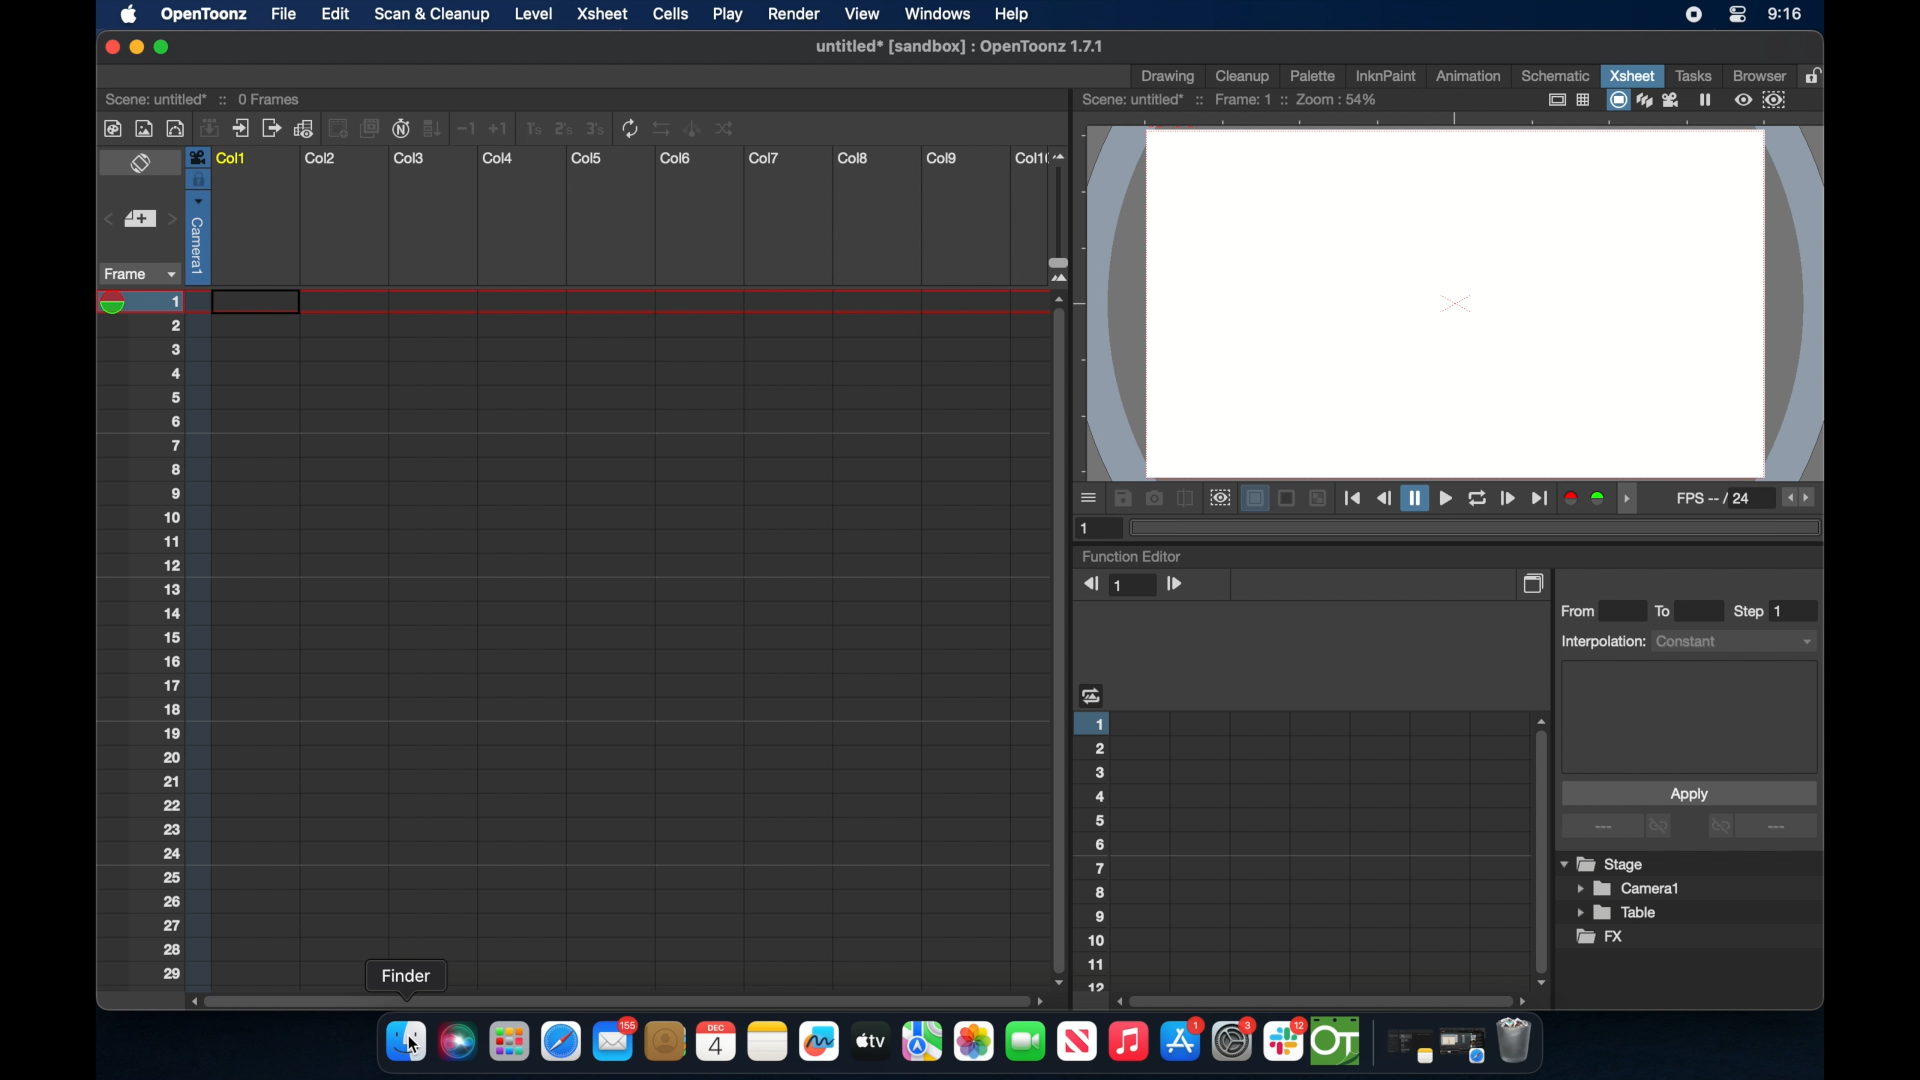 This screenshot has width=1920, height=1080. Describe the element at coordinates (1324, 1000) in the screenshot. I see `scroll box` at that location.